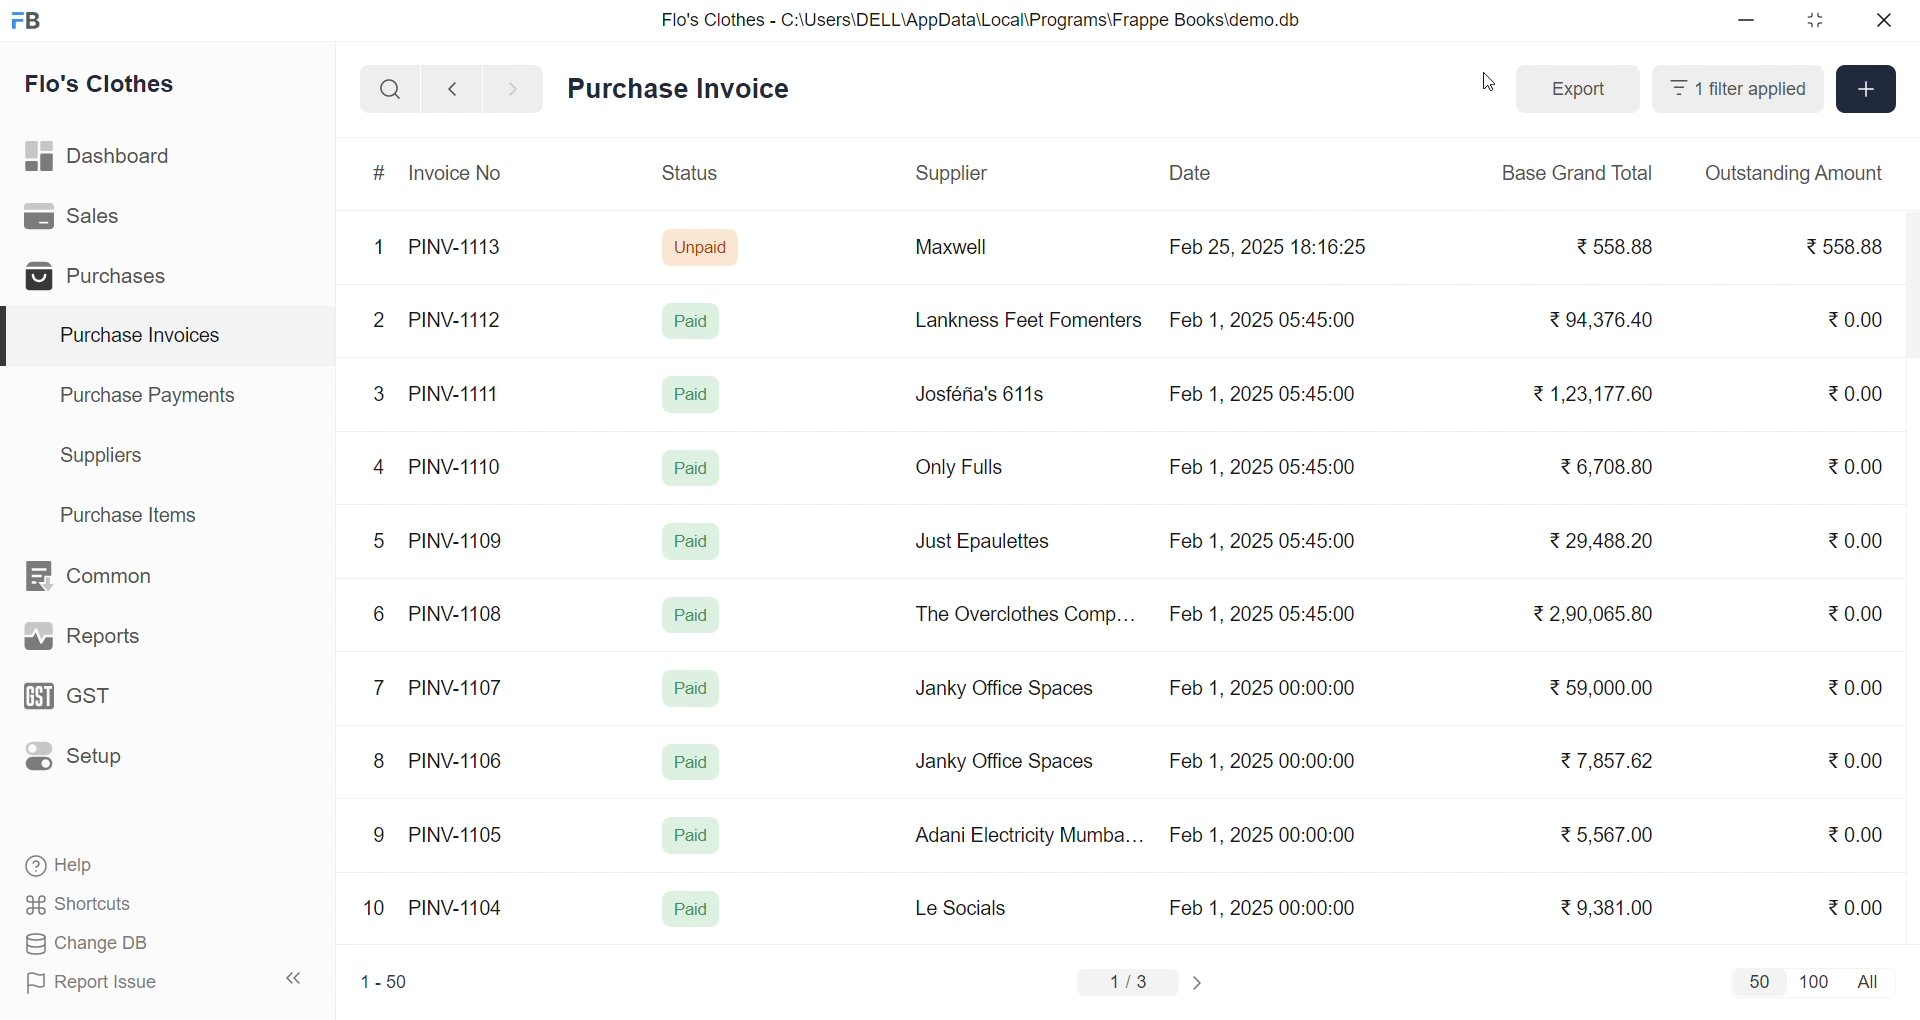 The image size is (1920, 1020). What do you see at coordinates (1129, 984) in the screenshot?
I see `1/3` at bounding box center [1129, 984].